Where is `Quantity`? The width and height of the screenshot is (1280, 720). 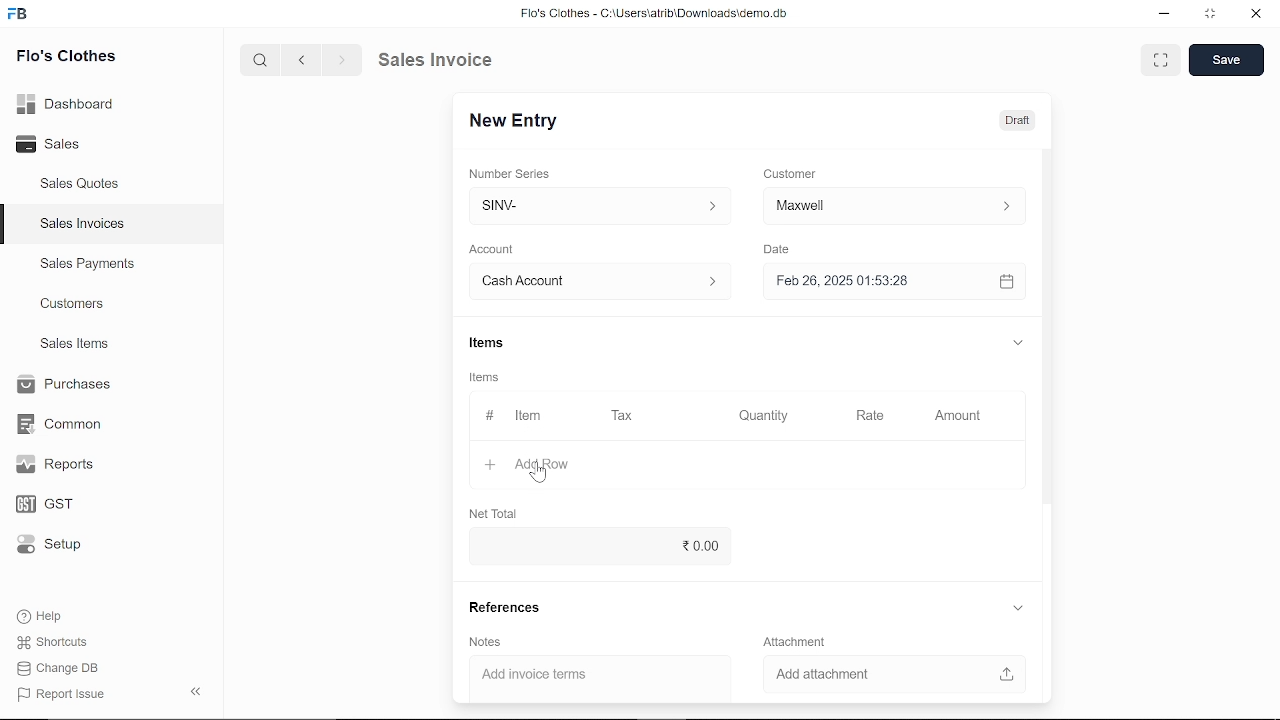
Quantity is located at coordinates (759, 417).